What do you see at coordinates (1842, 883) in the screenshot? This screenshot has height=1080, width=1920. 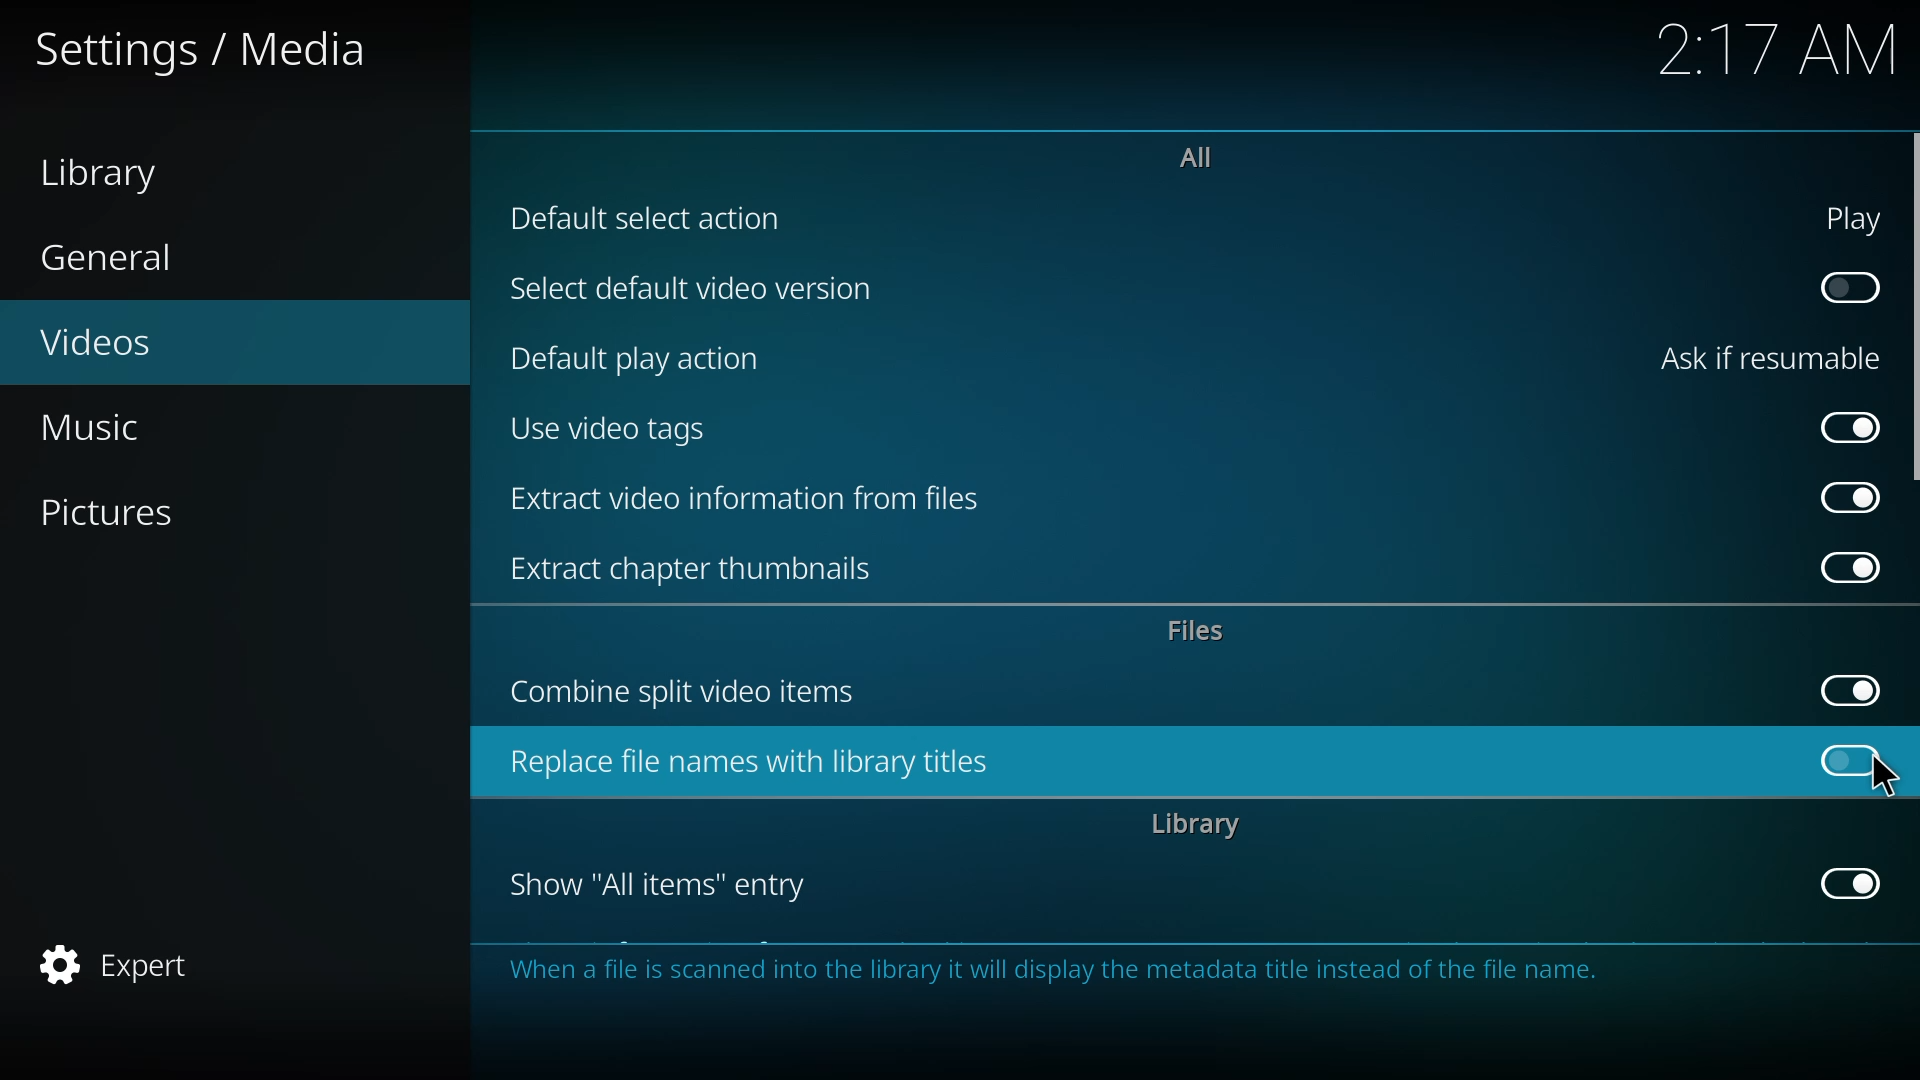 I see `enabled` at bounding box center [1842, 883].